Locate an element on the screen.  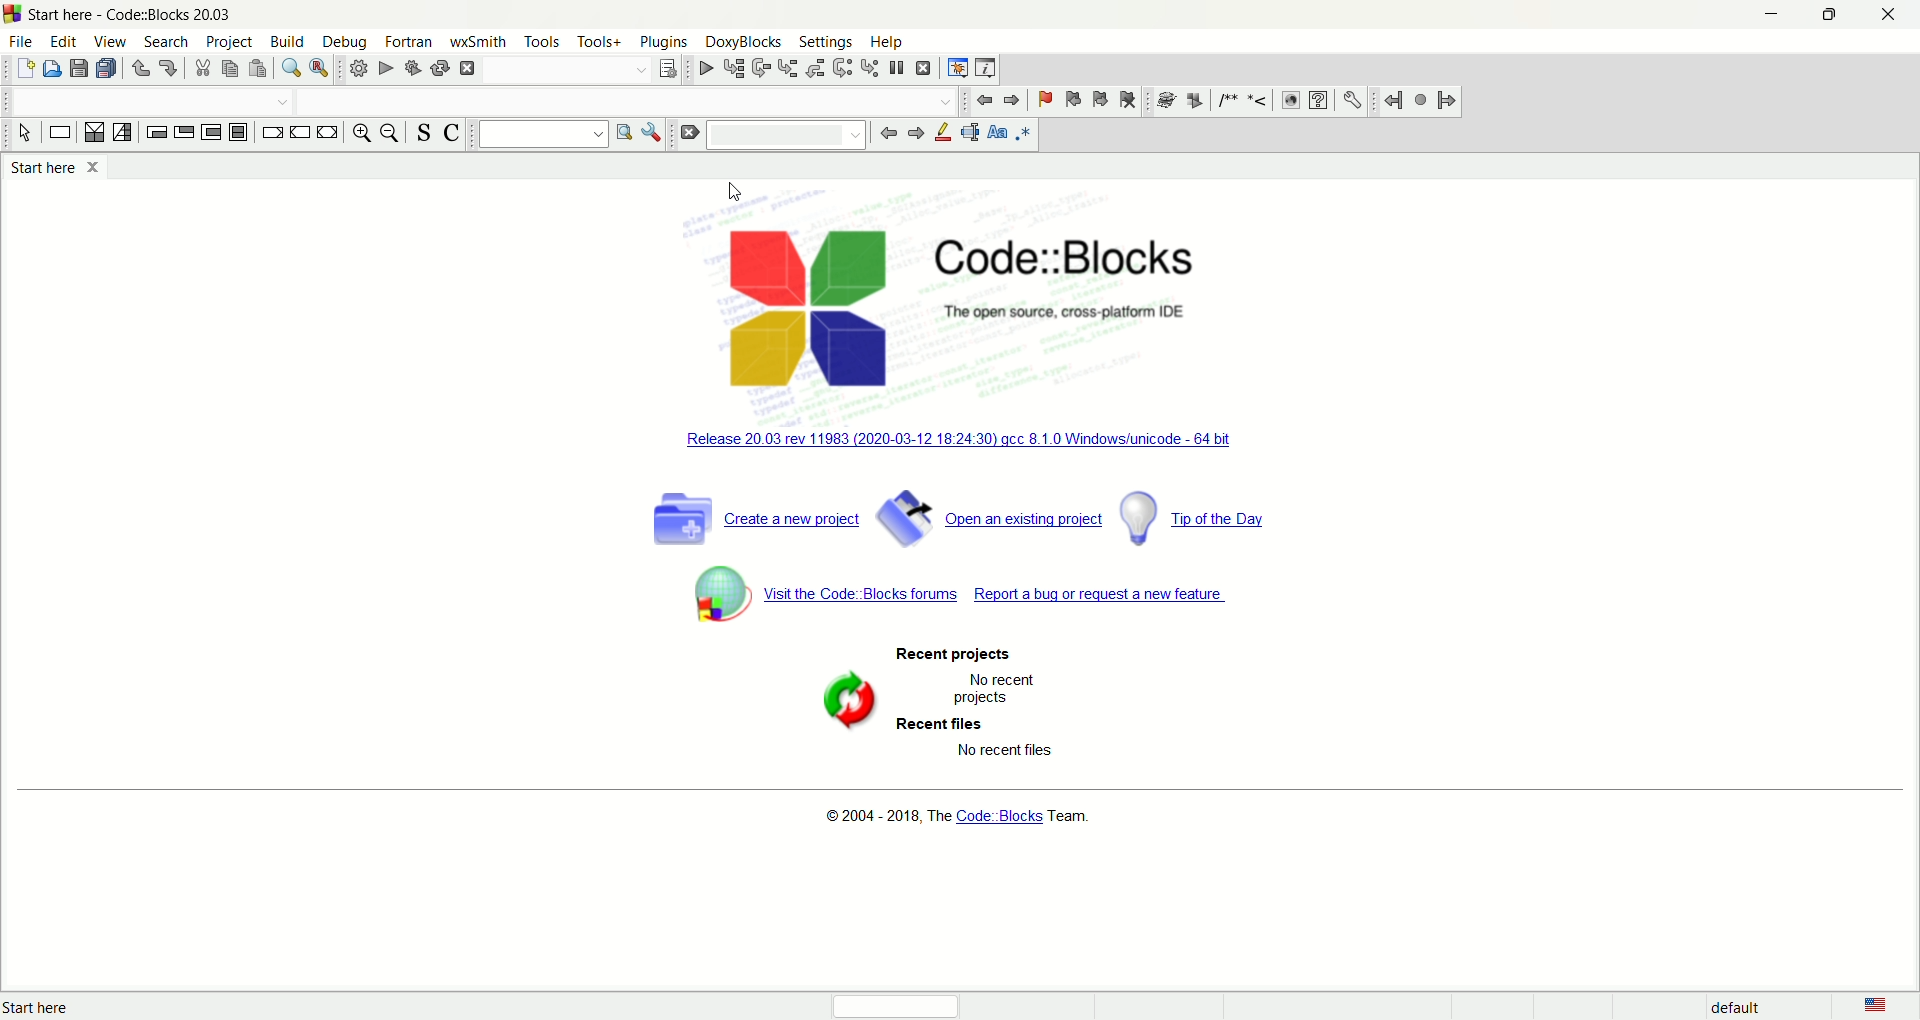
rebuild is located at coordinates (439, 69).